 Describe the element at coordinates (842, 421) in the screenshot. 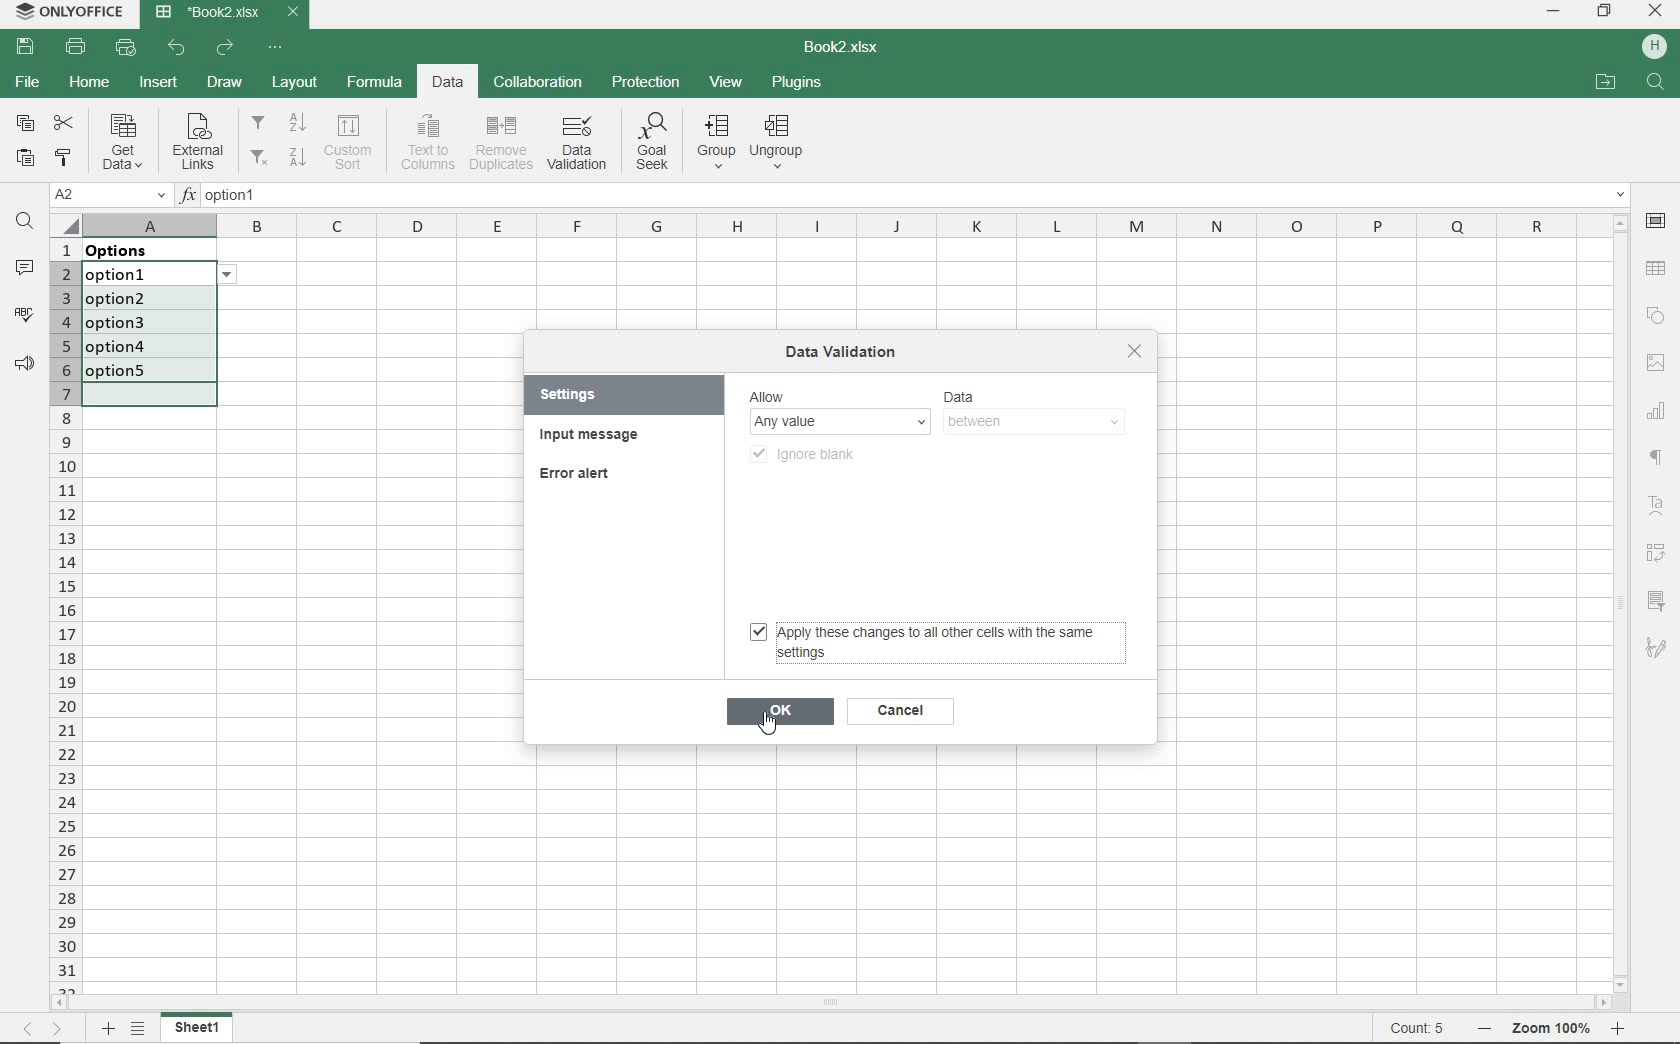

I see `ay value` at that location.